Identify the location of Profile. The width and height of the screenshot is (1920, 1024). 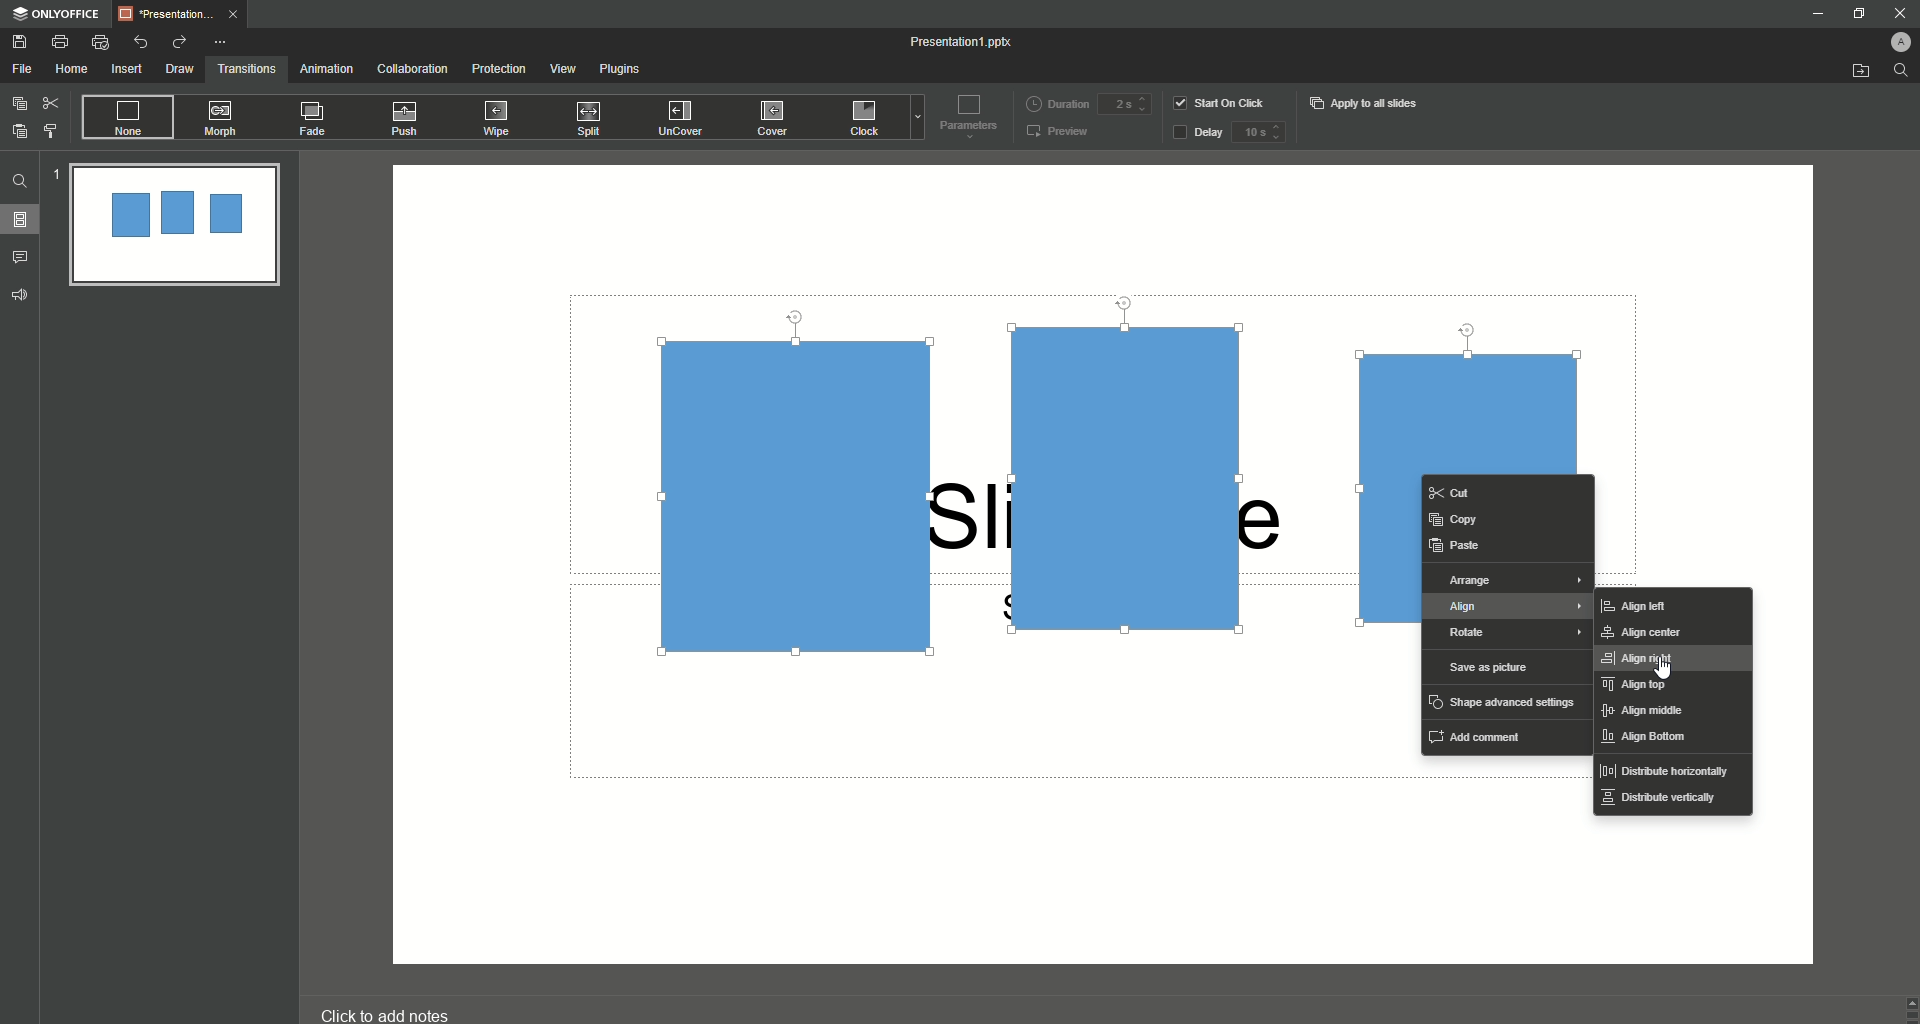
(1891, 39).